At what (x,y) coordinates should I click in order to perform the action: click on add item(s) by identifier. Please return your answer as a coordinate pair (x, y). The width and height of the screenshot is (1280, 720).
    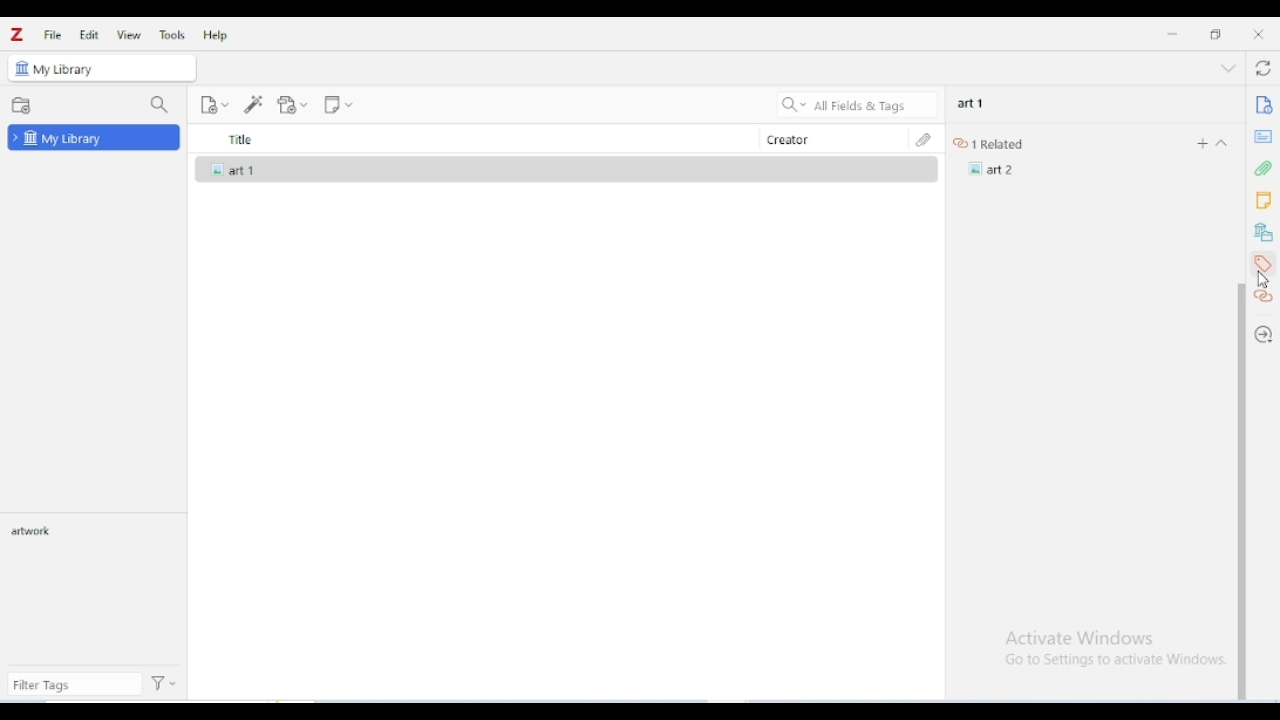
    Looking at the image, I should click on (255, 104).